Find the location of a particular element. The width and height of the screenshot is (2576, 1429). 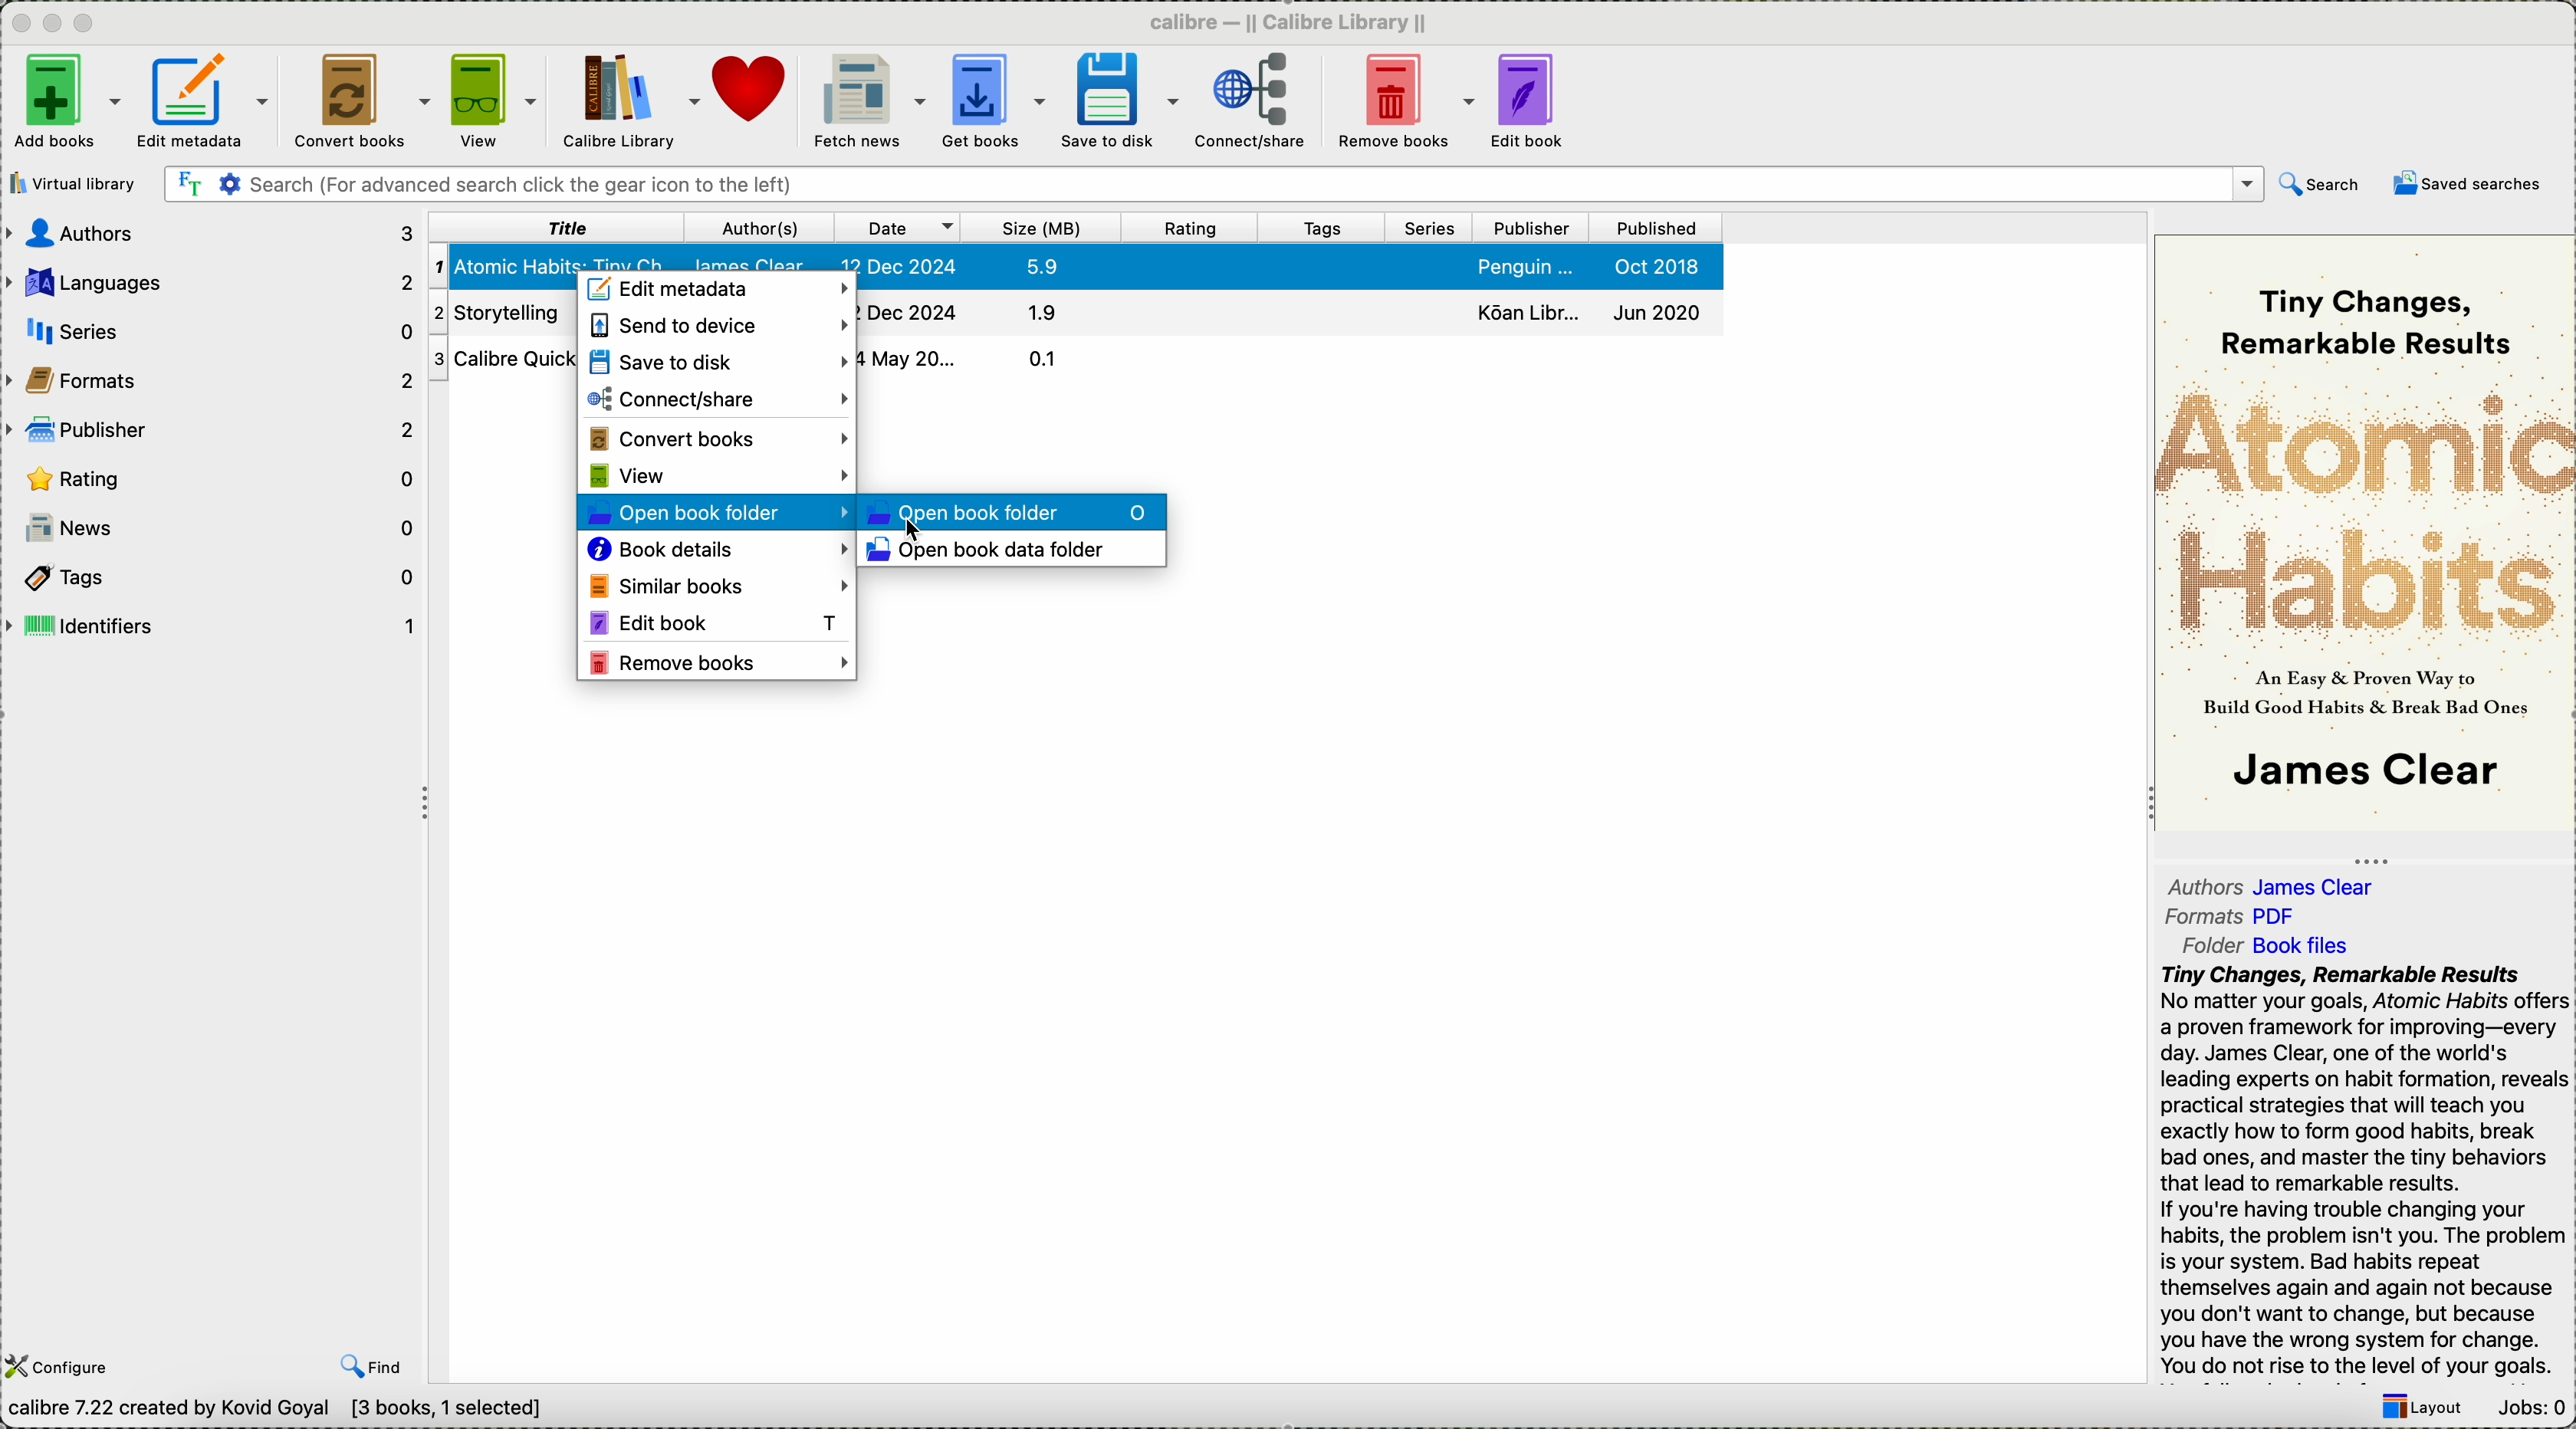

second book is located at coordinates (504, 311).